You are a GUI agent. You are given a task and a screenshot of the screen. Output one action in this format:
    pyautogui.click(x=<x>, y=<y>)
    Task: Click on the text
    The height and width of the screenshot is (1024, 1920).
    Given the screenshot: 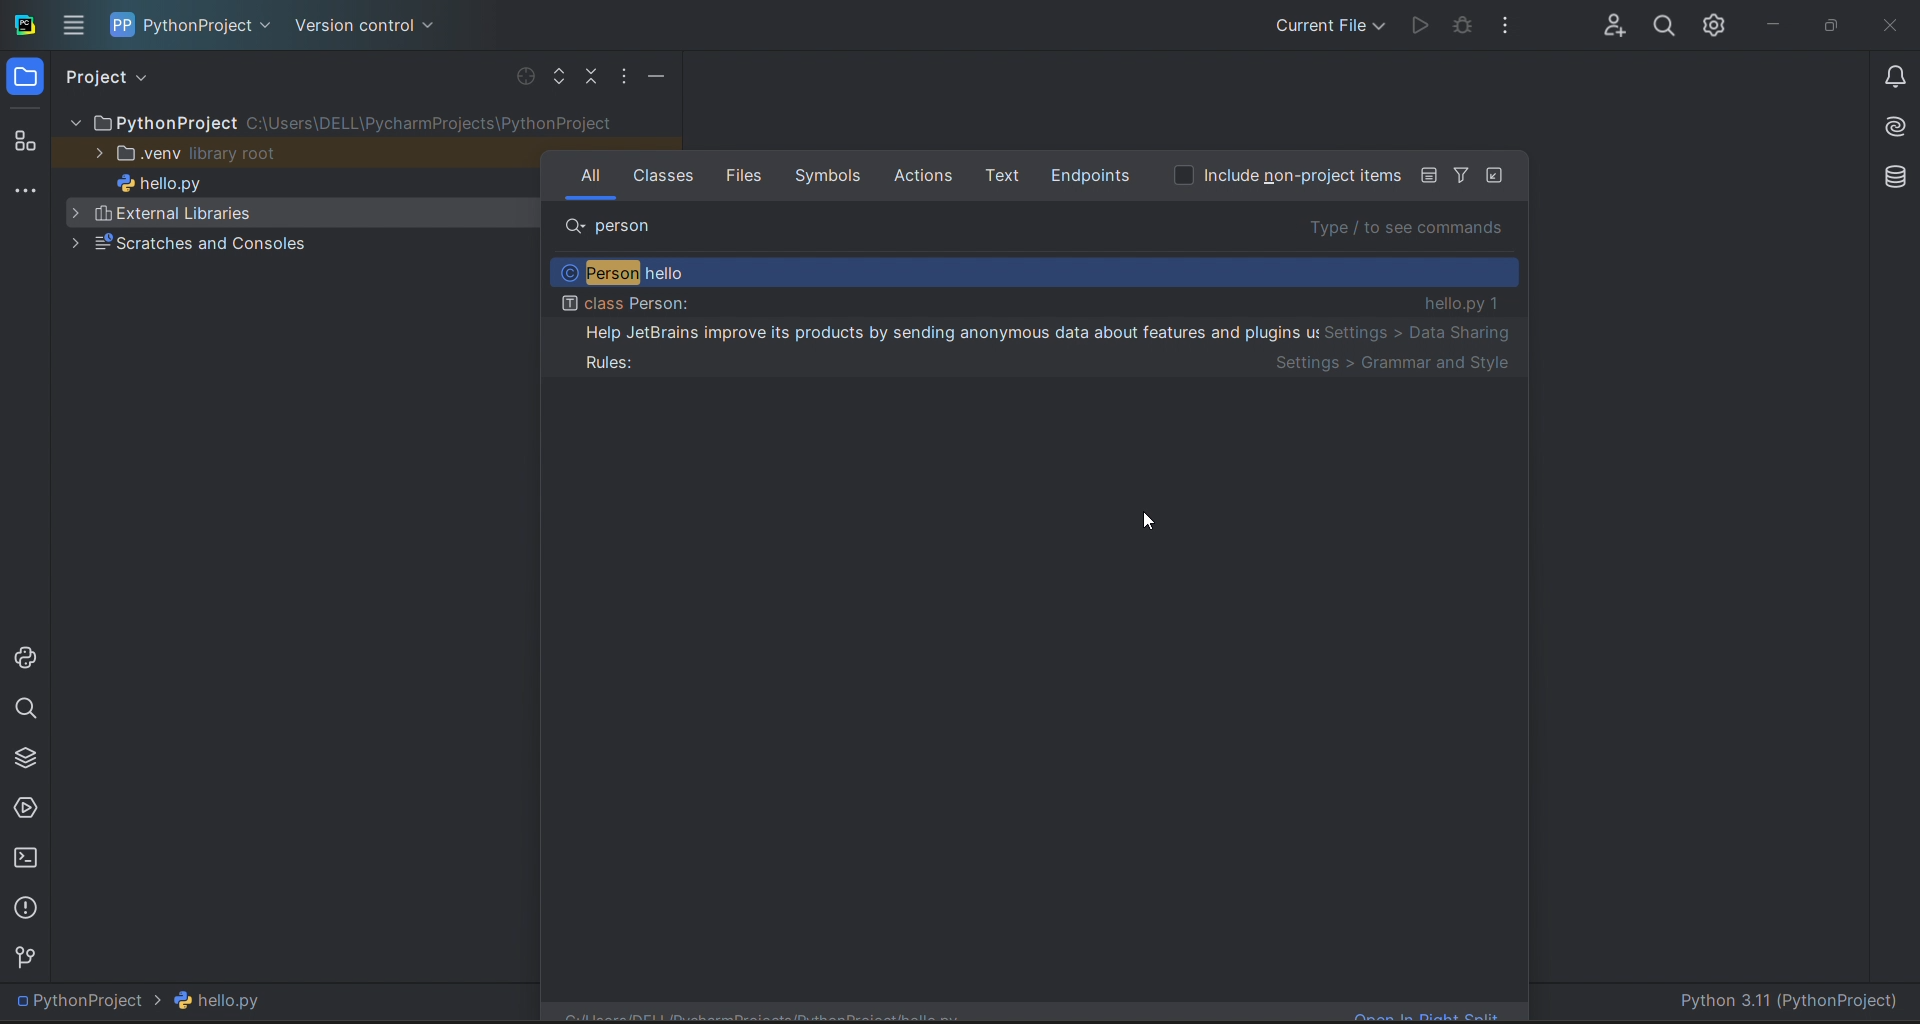 What is the action you would take?
    pyautogui.click(x=1003, y=174)
    